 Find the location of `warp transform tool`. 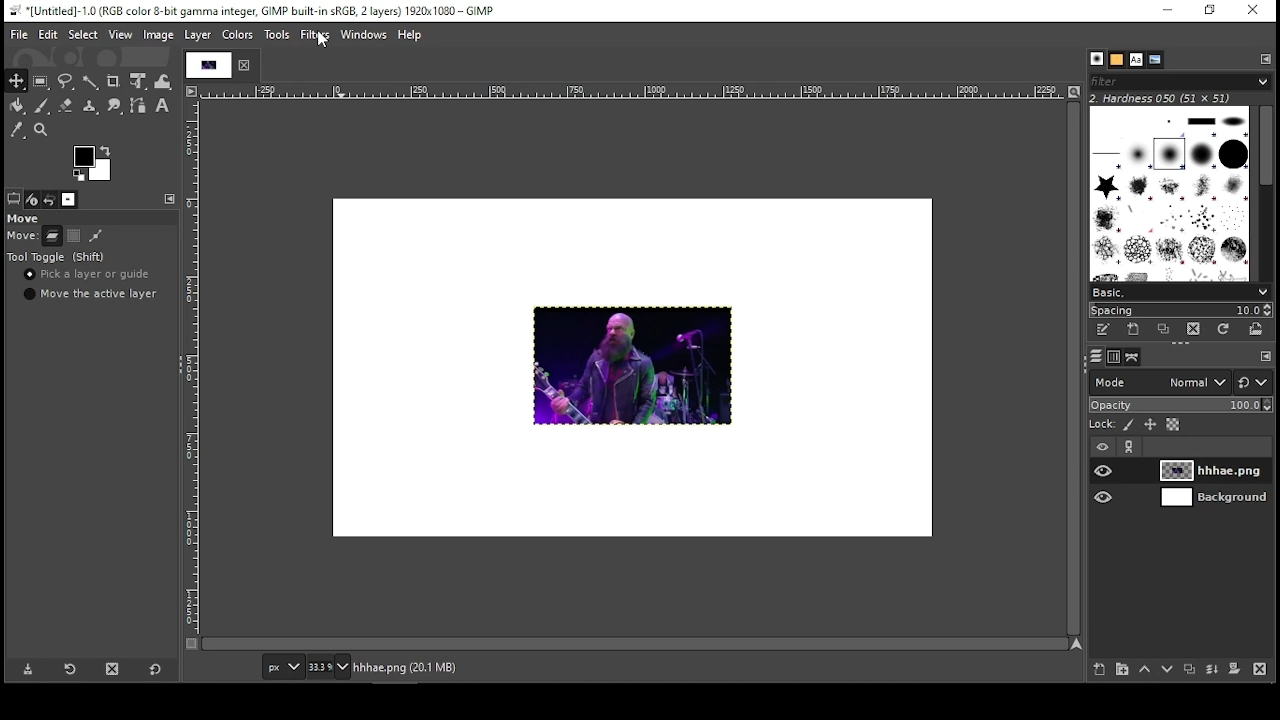

warp transform tool is located at coordinates (165, 81).